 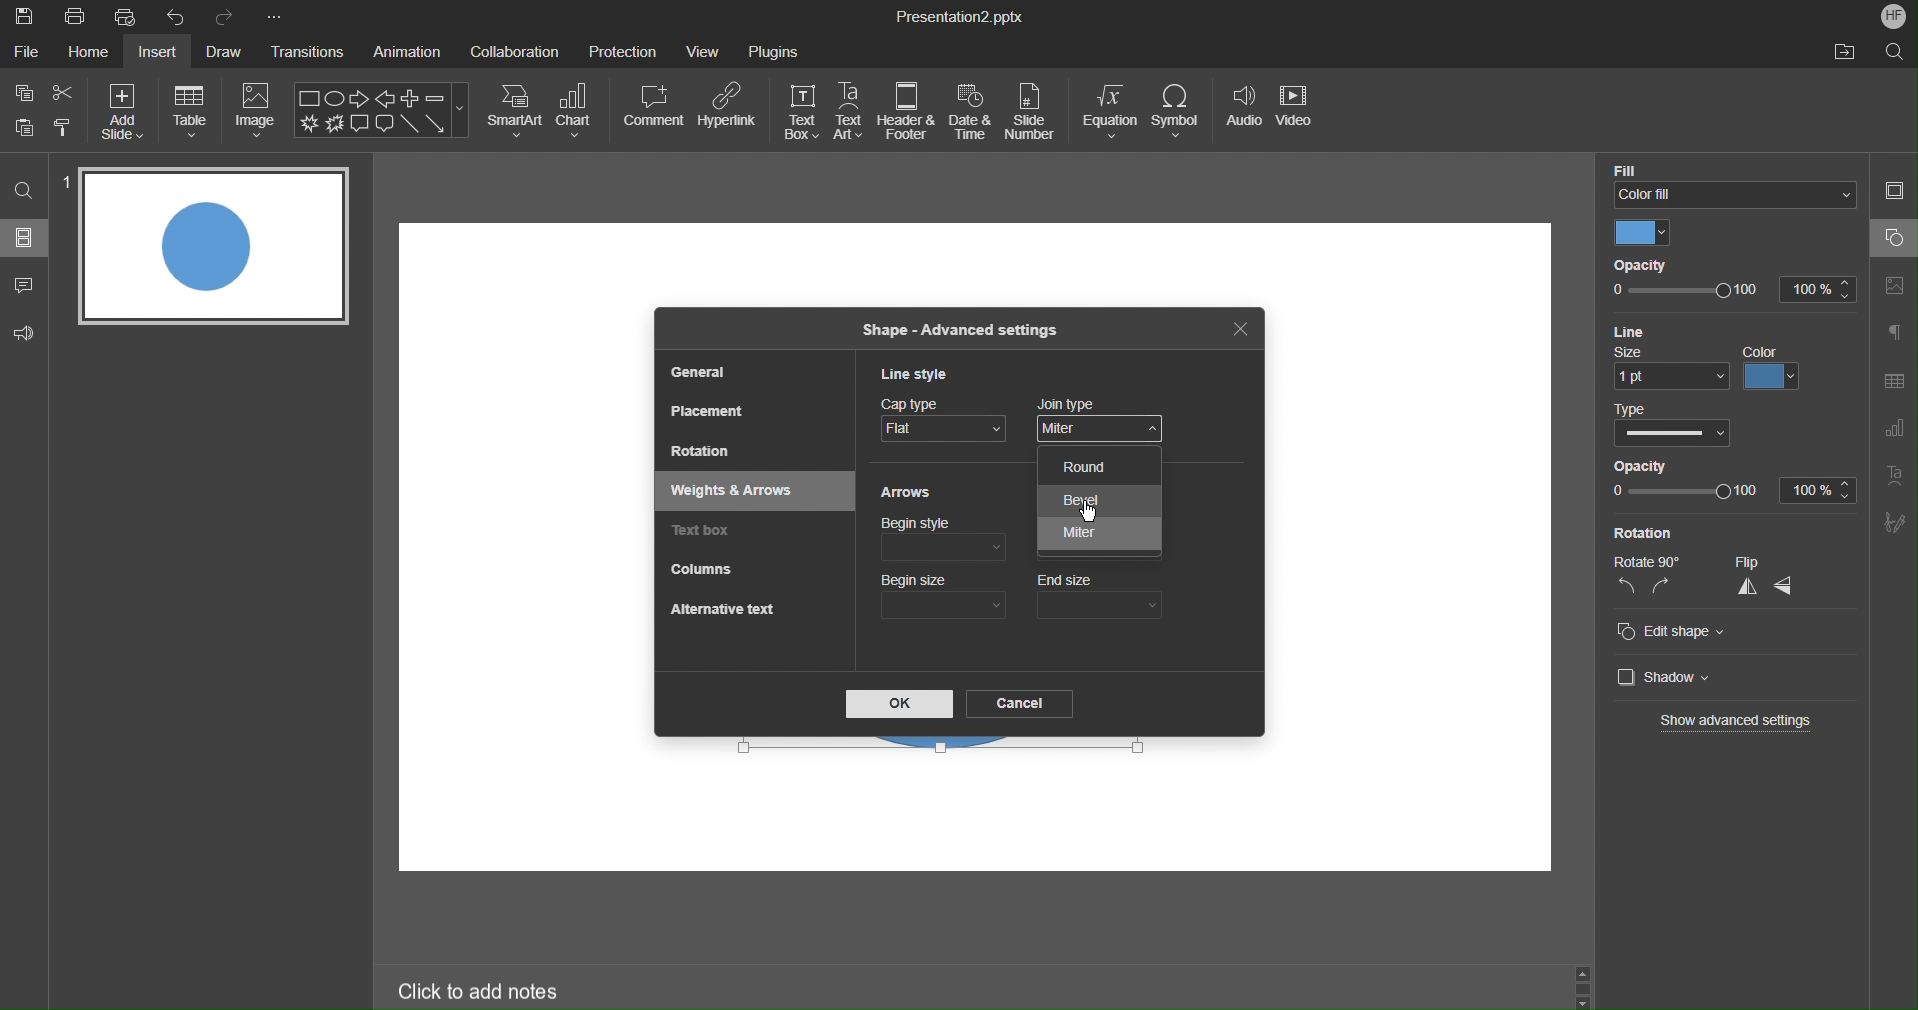 What do you see at coordinates (64, 125) in the screenshot?
I see `Copy Style` at bounding box center [64, 125].